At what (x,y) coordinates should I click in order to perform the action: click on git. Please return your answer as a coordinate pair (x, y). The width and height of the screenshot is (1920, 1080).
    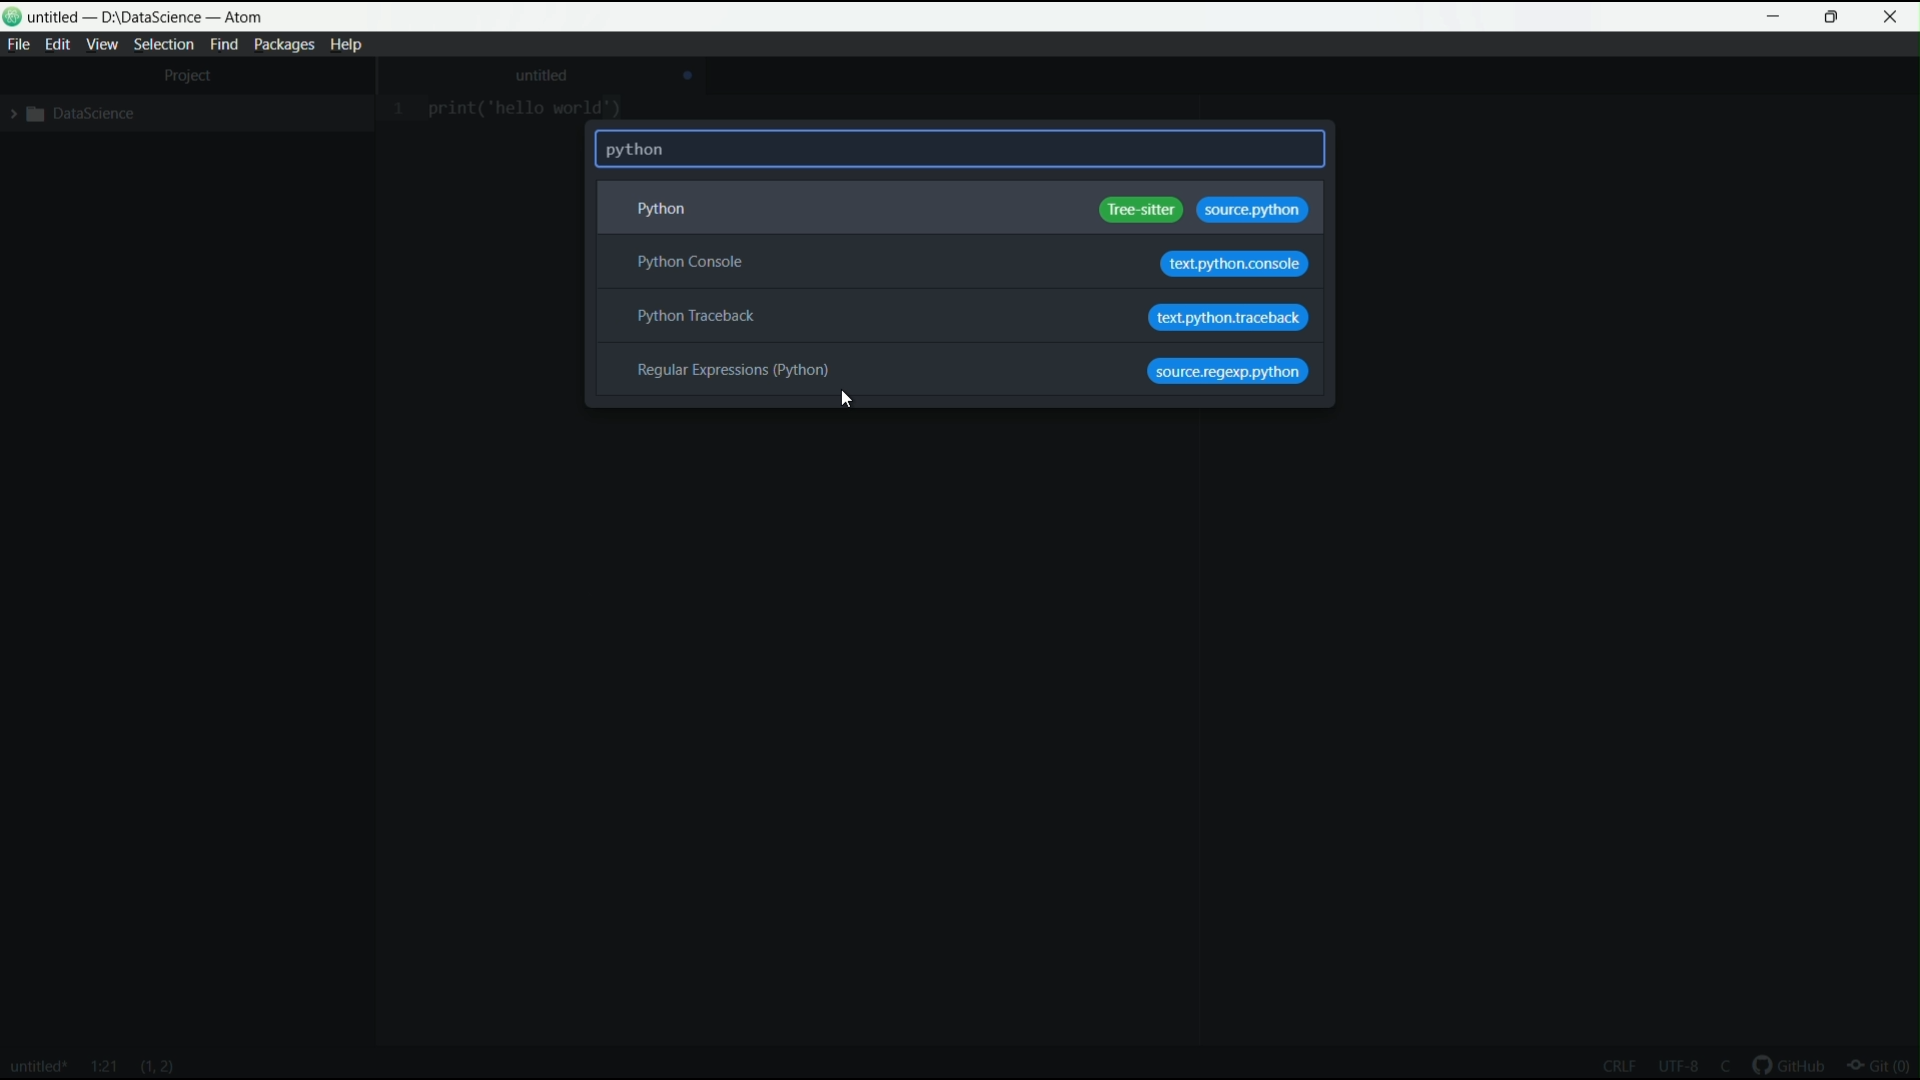
    Looking at the image, I should click on (1884, 1068).